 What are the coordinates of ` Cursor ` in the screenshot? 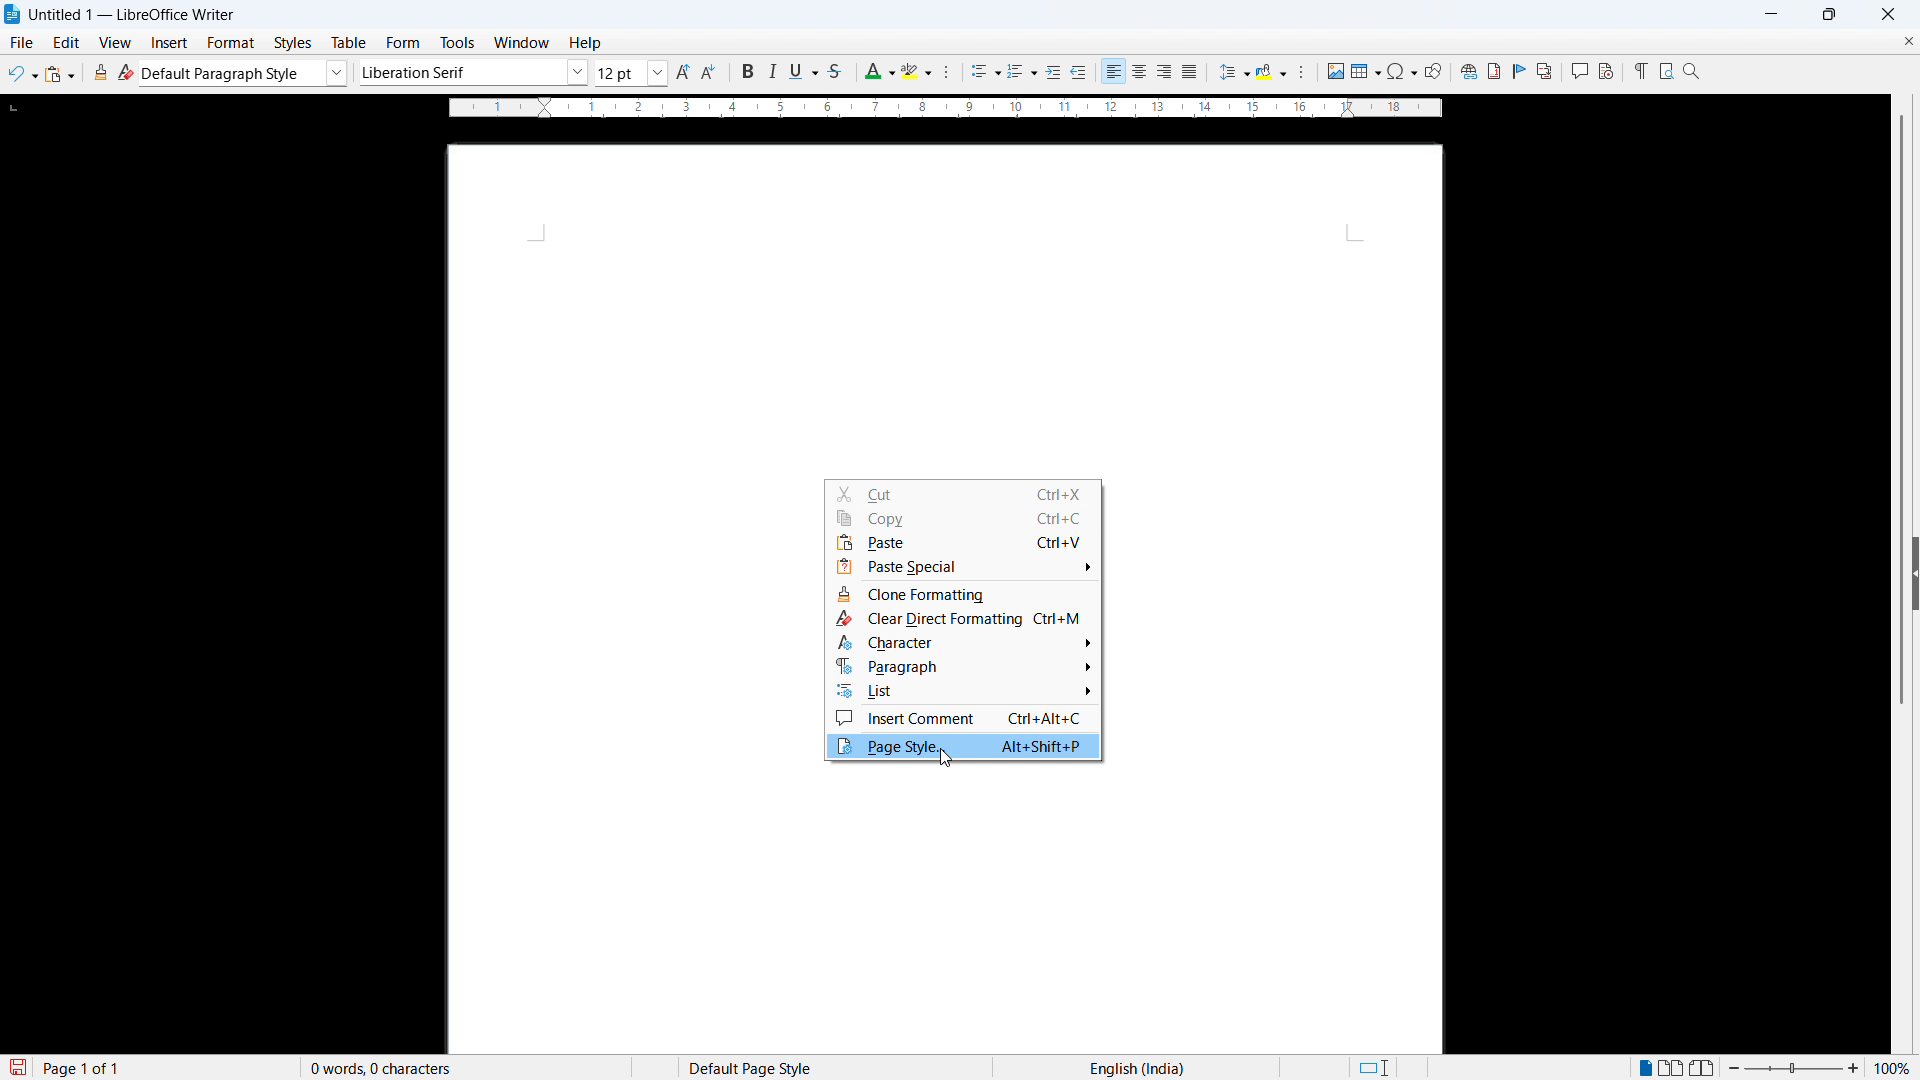 It's located at (945, 758).